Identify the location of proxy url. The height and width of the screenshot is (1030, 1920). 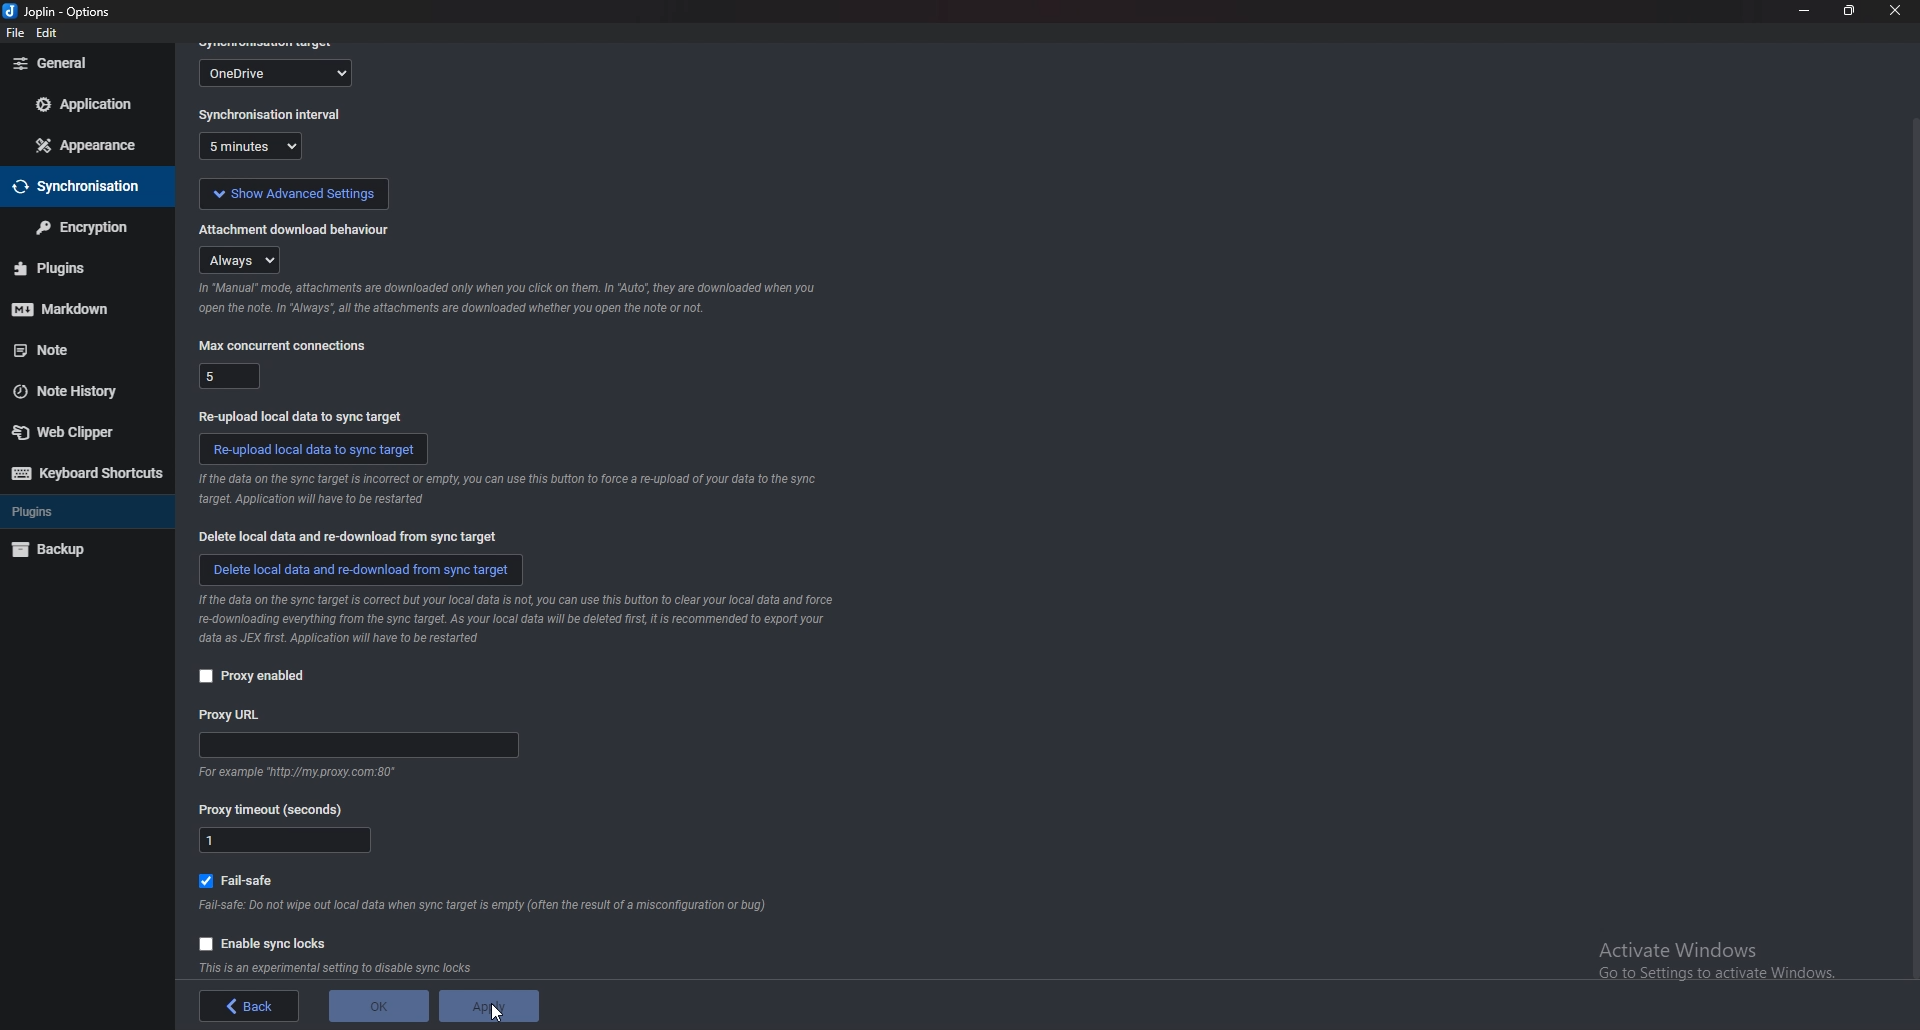
(232, 714).